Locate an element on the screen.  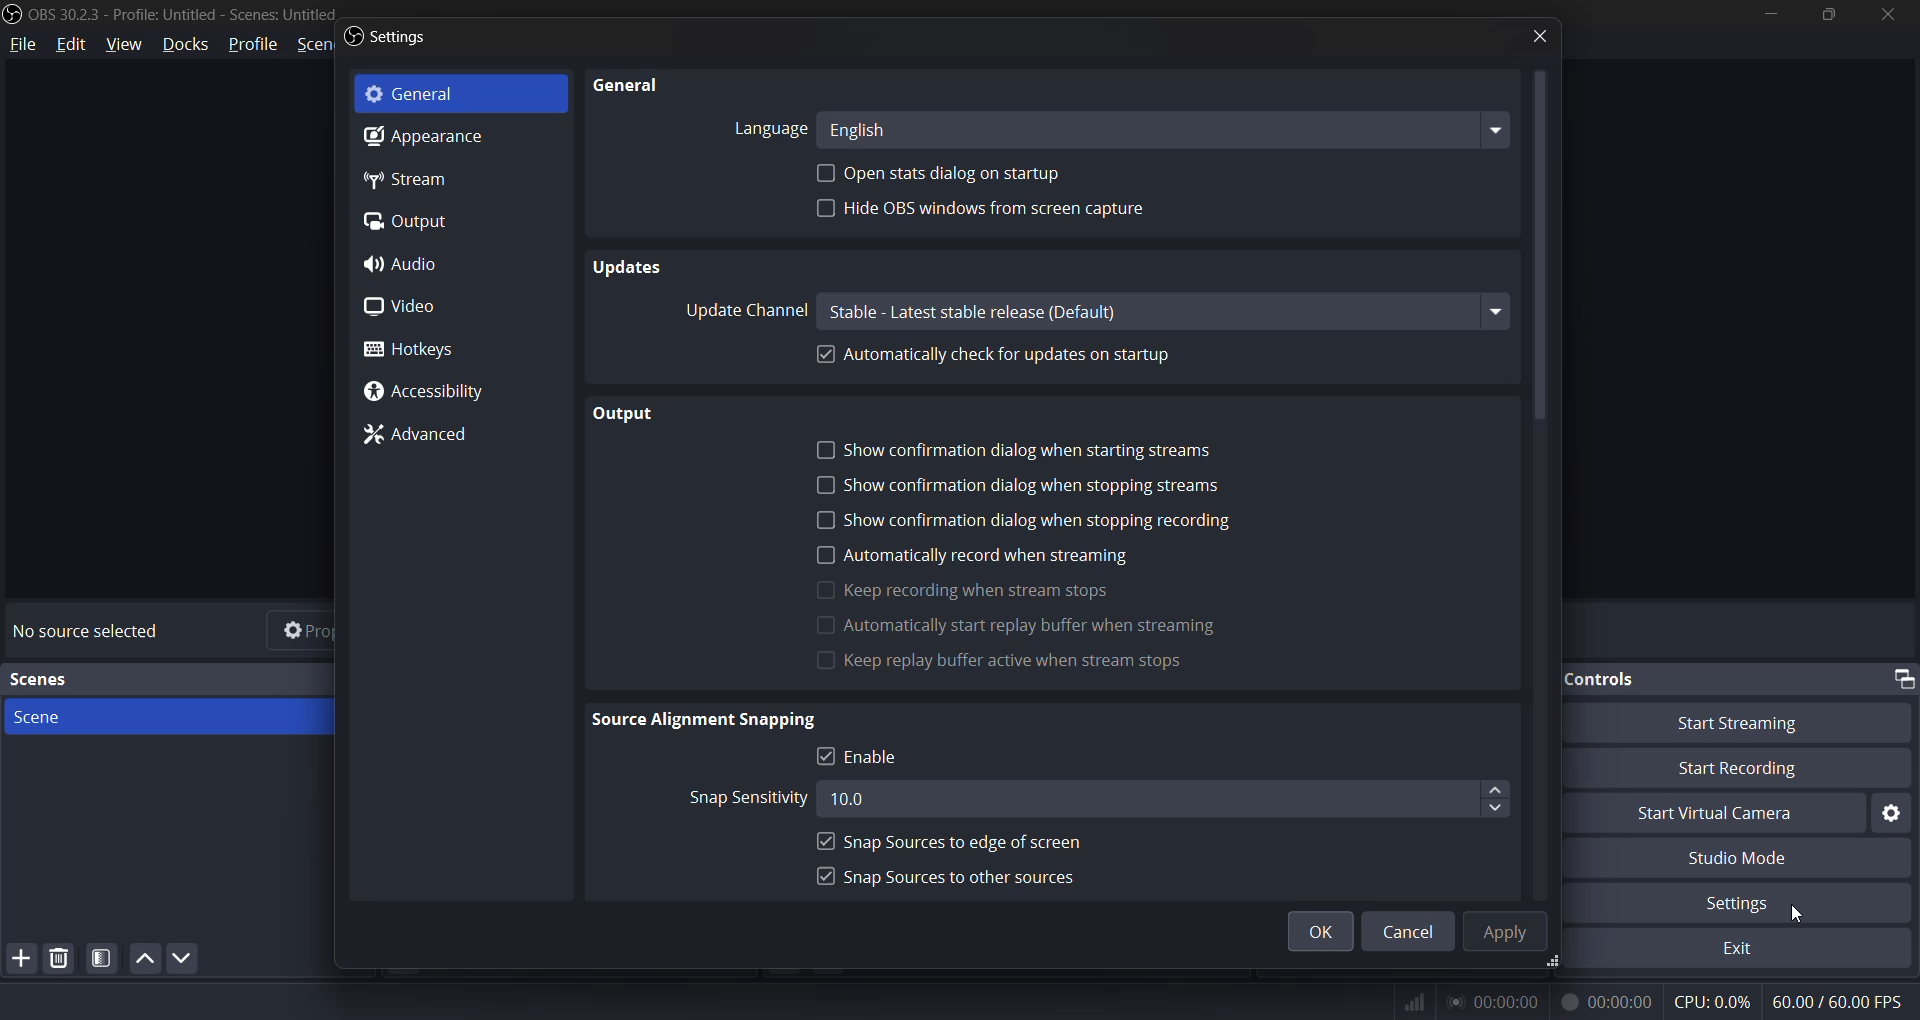
vertical scroll bar is located at coordinates (1536, 243).